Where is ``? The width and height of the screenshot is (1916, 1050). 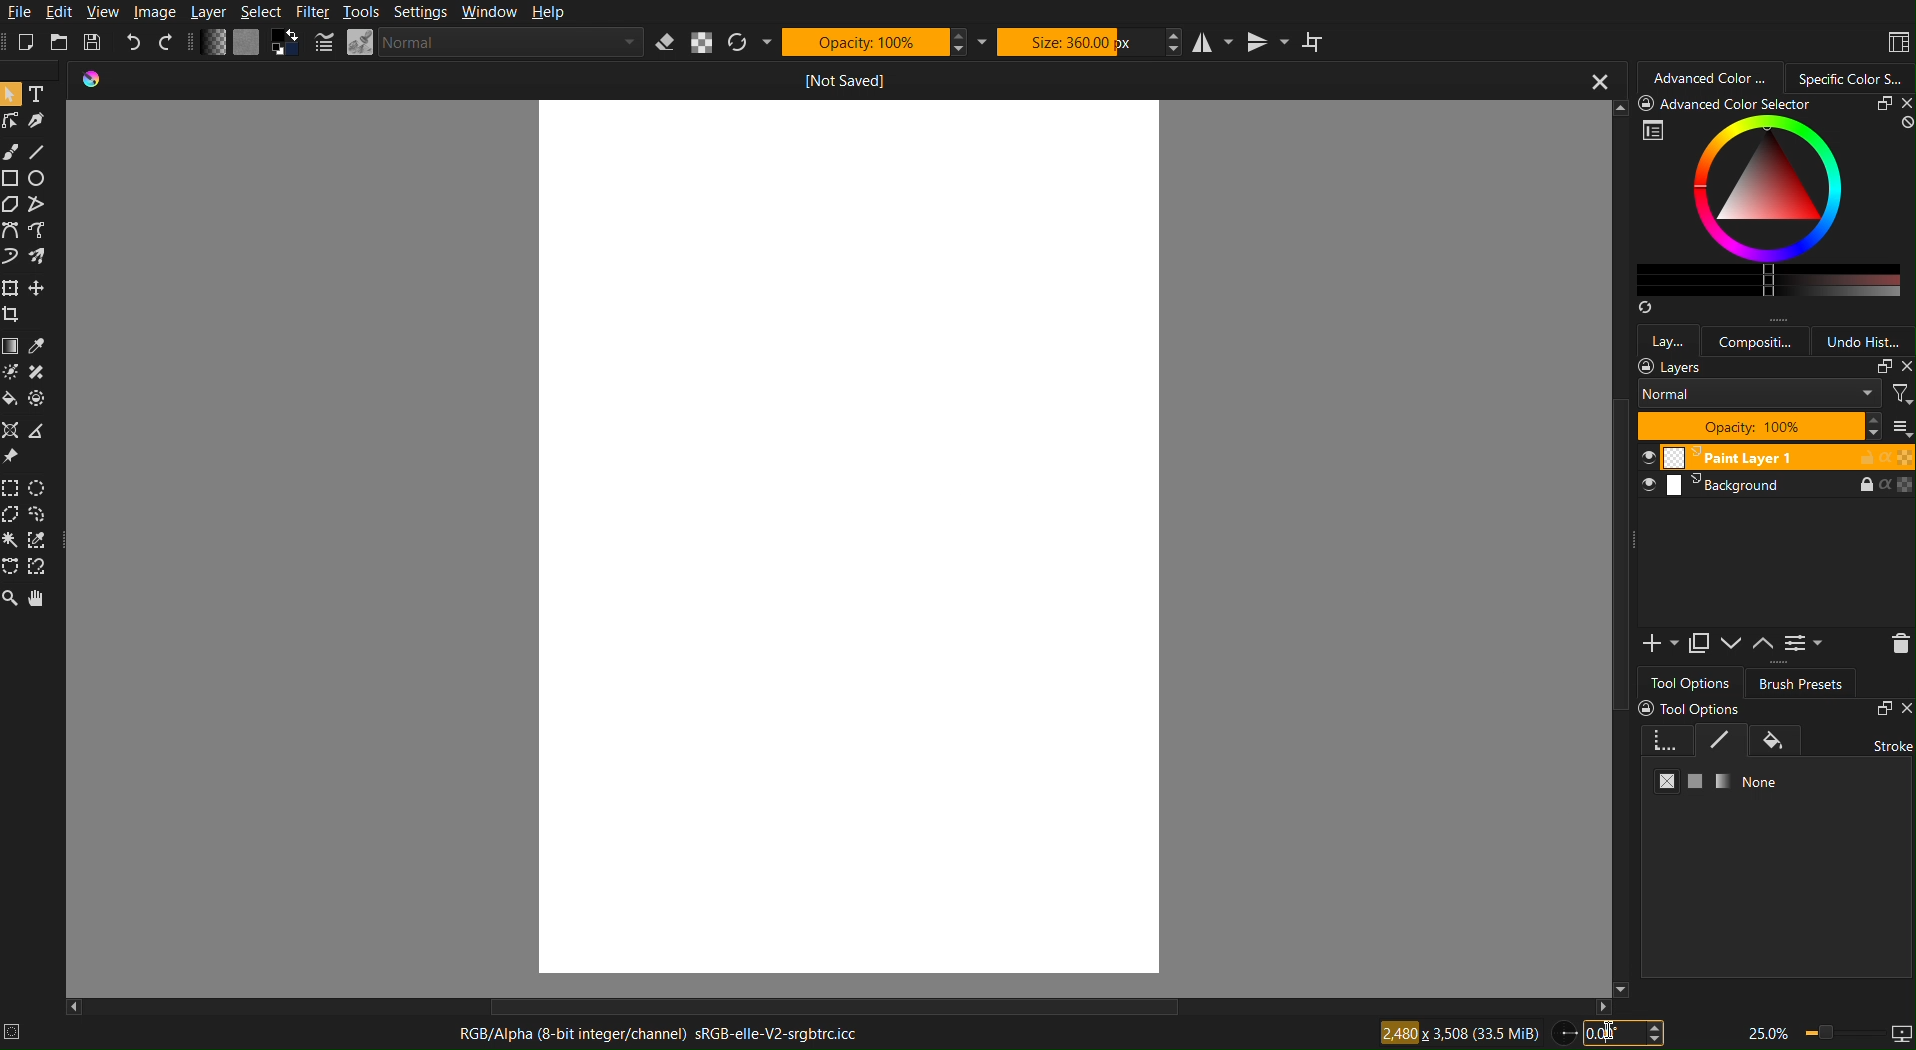  is located at coordinates (36, 398).